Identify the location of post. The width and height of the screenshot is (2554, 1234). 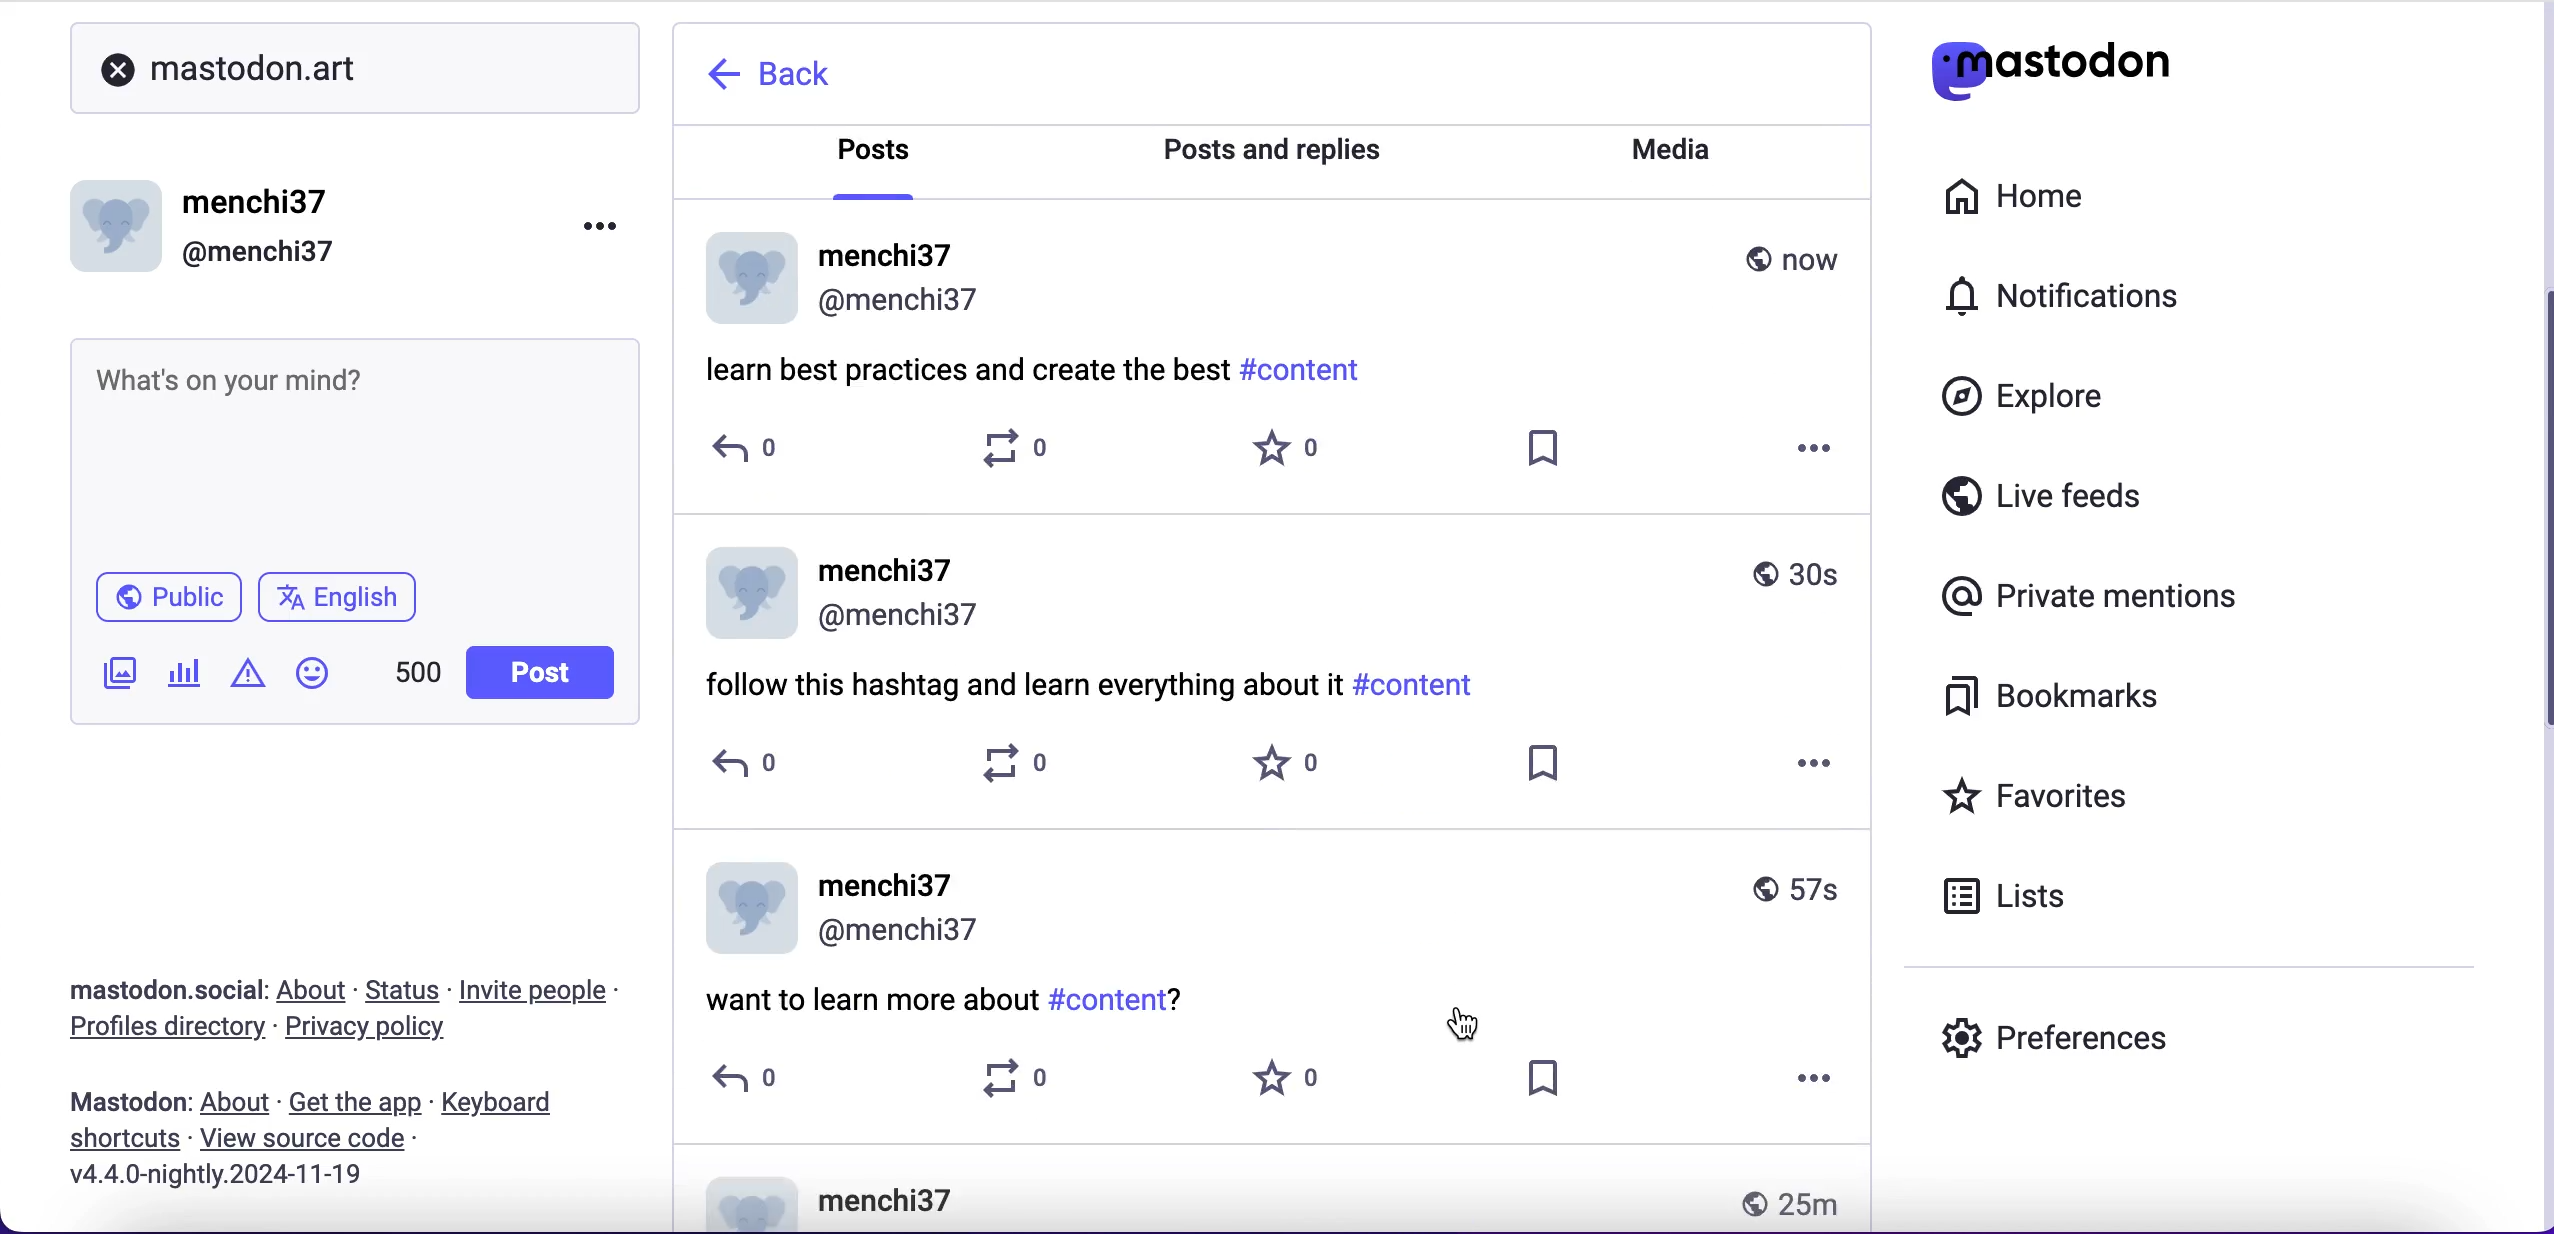
(538, 673).